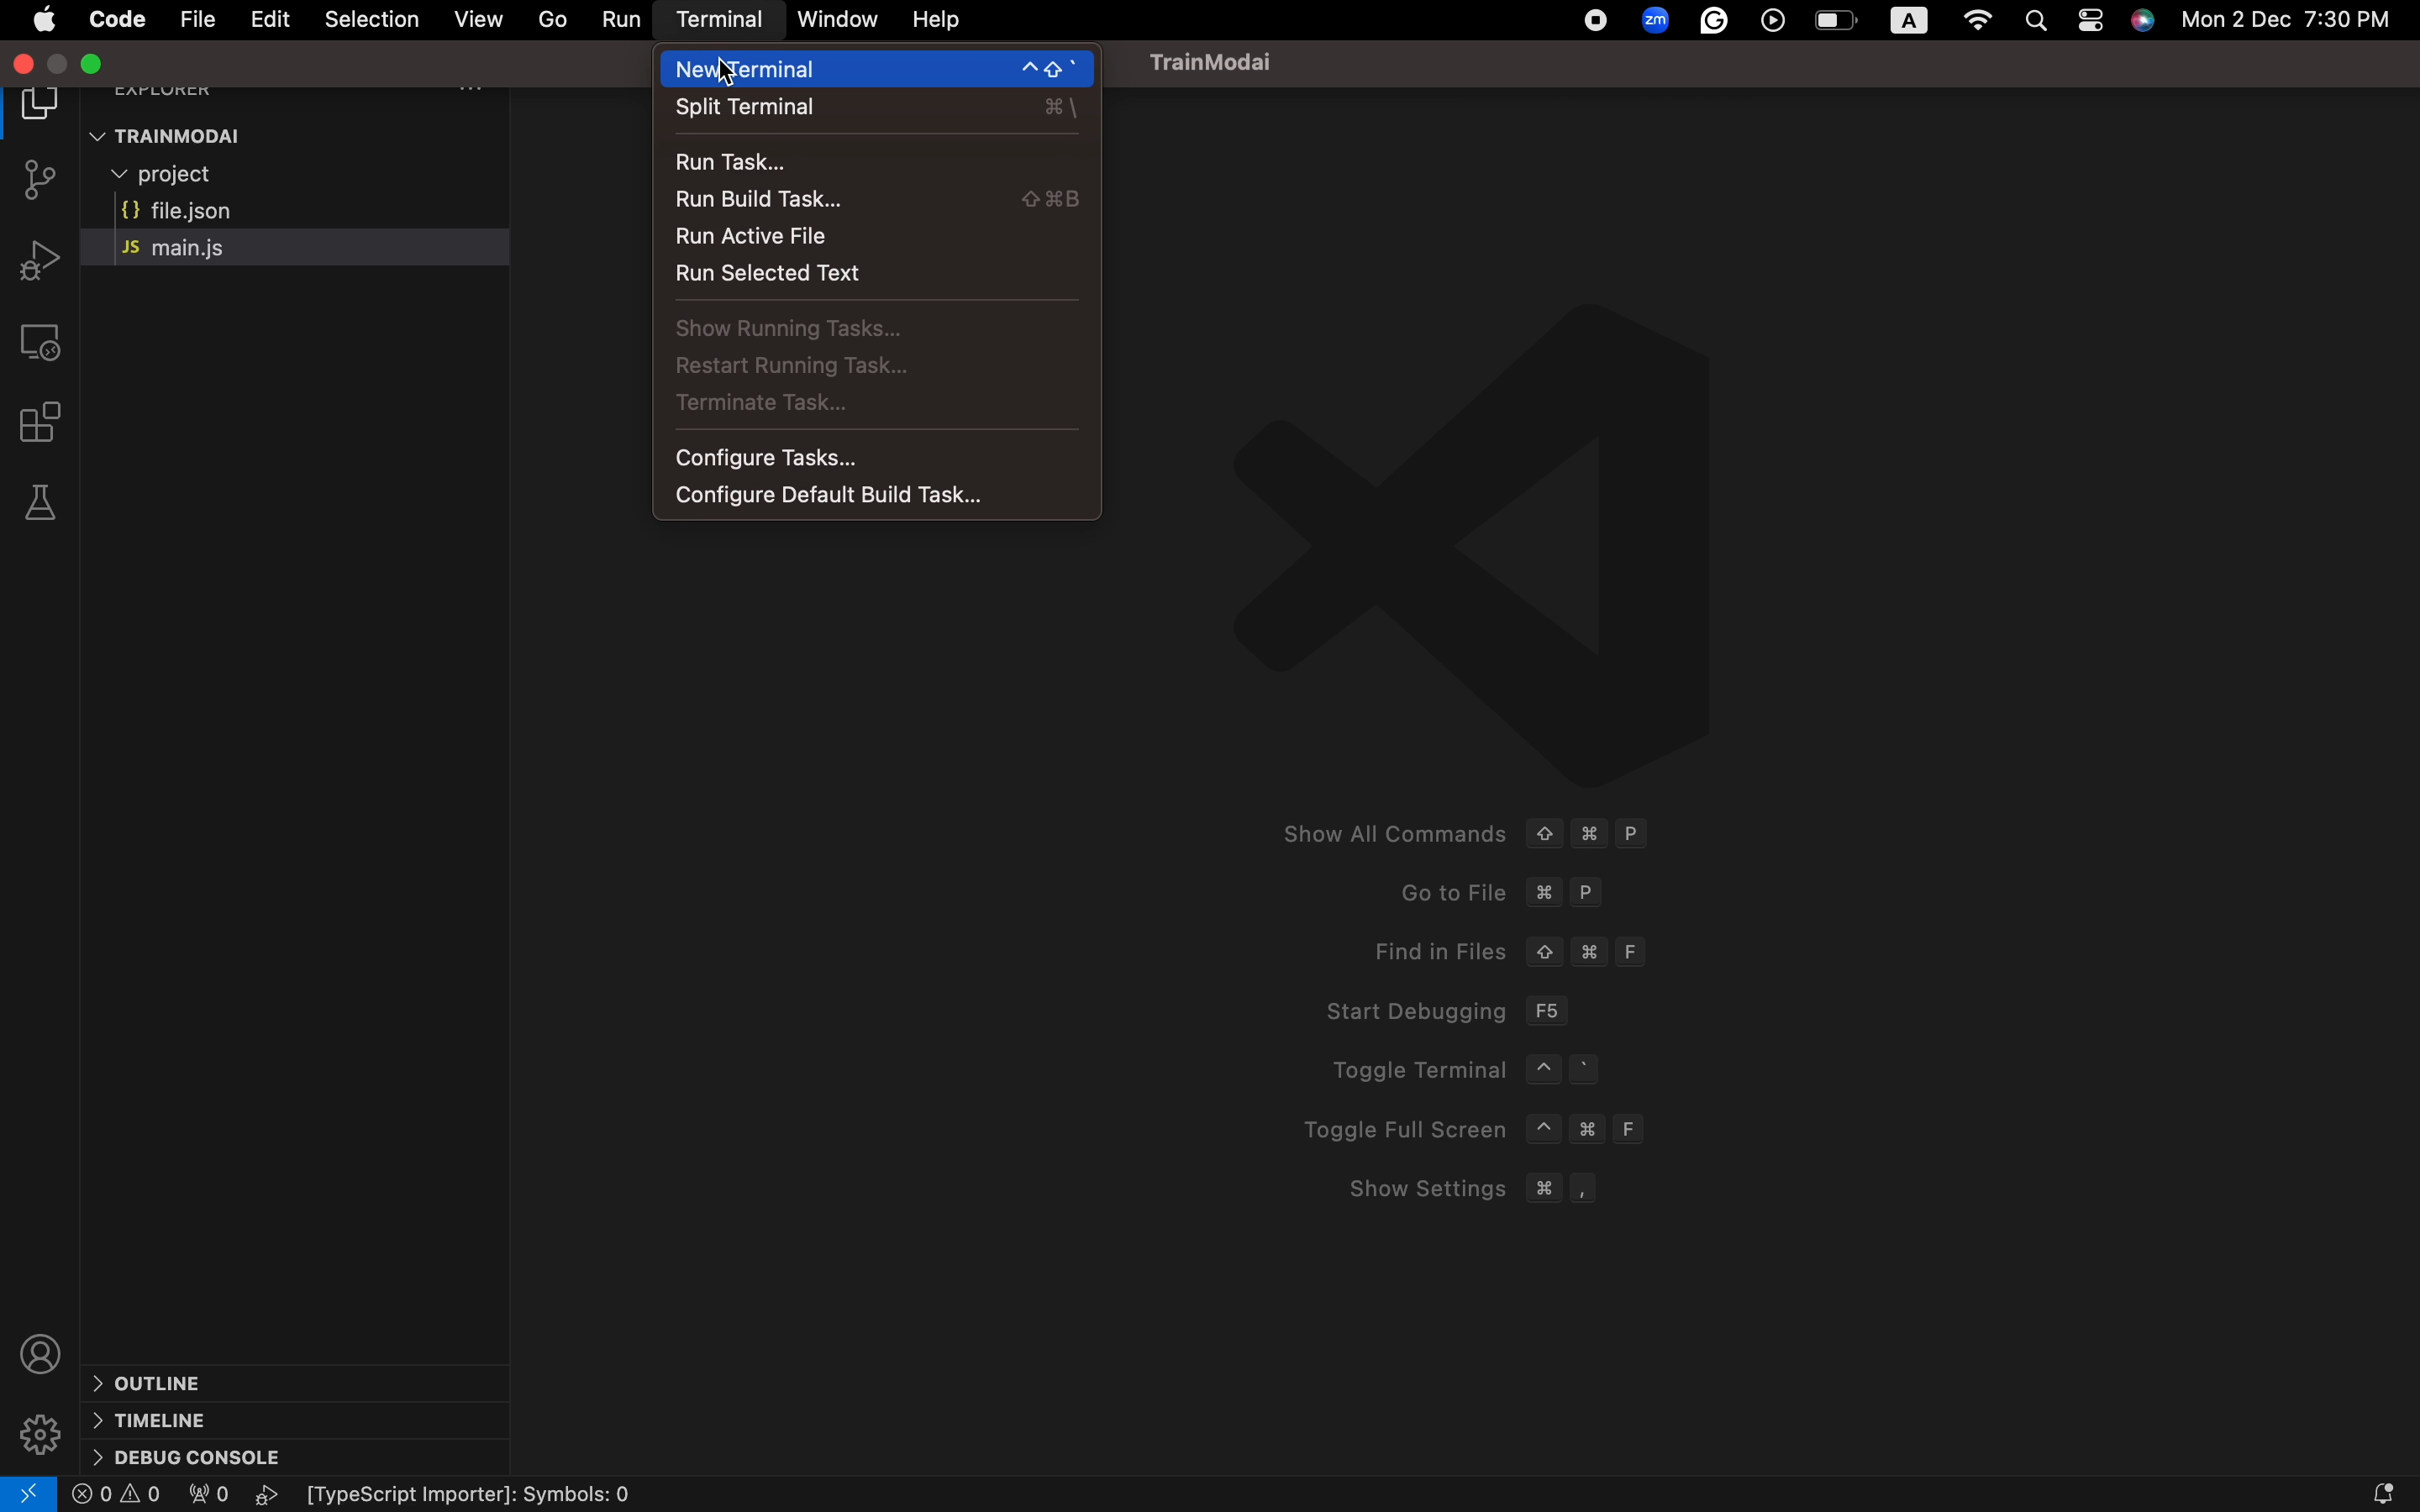 The image size is (2420, 1512). I want to click on split terminal, so click(876, 112).